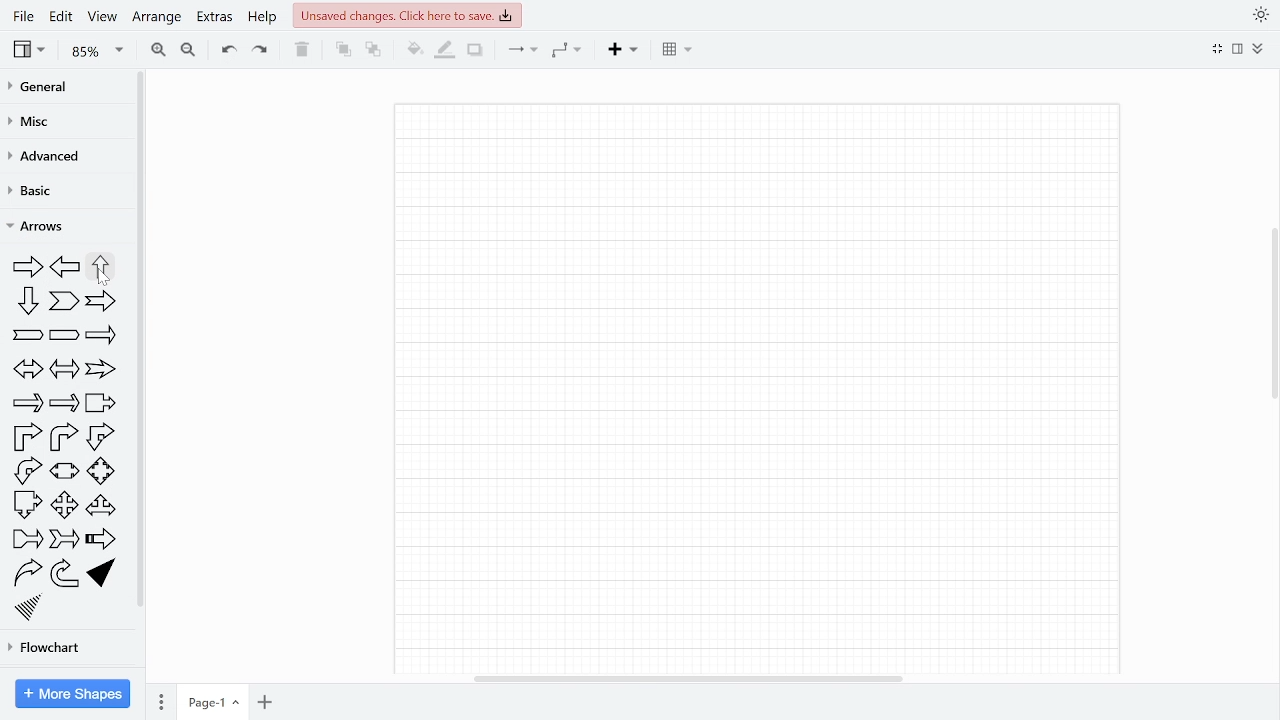 The width and height of the screenshot is (1280, 720). I want to click on Delete, so click(302, 50).